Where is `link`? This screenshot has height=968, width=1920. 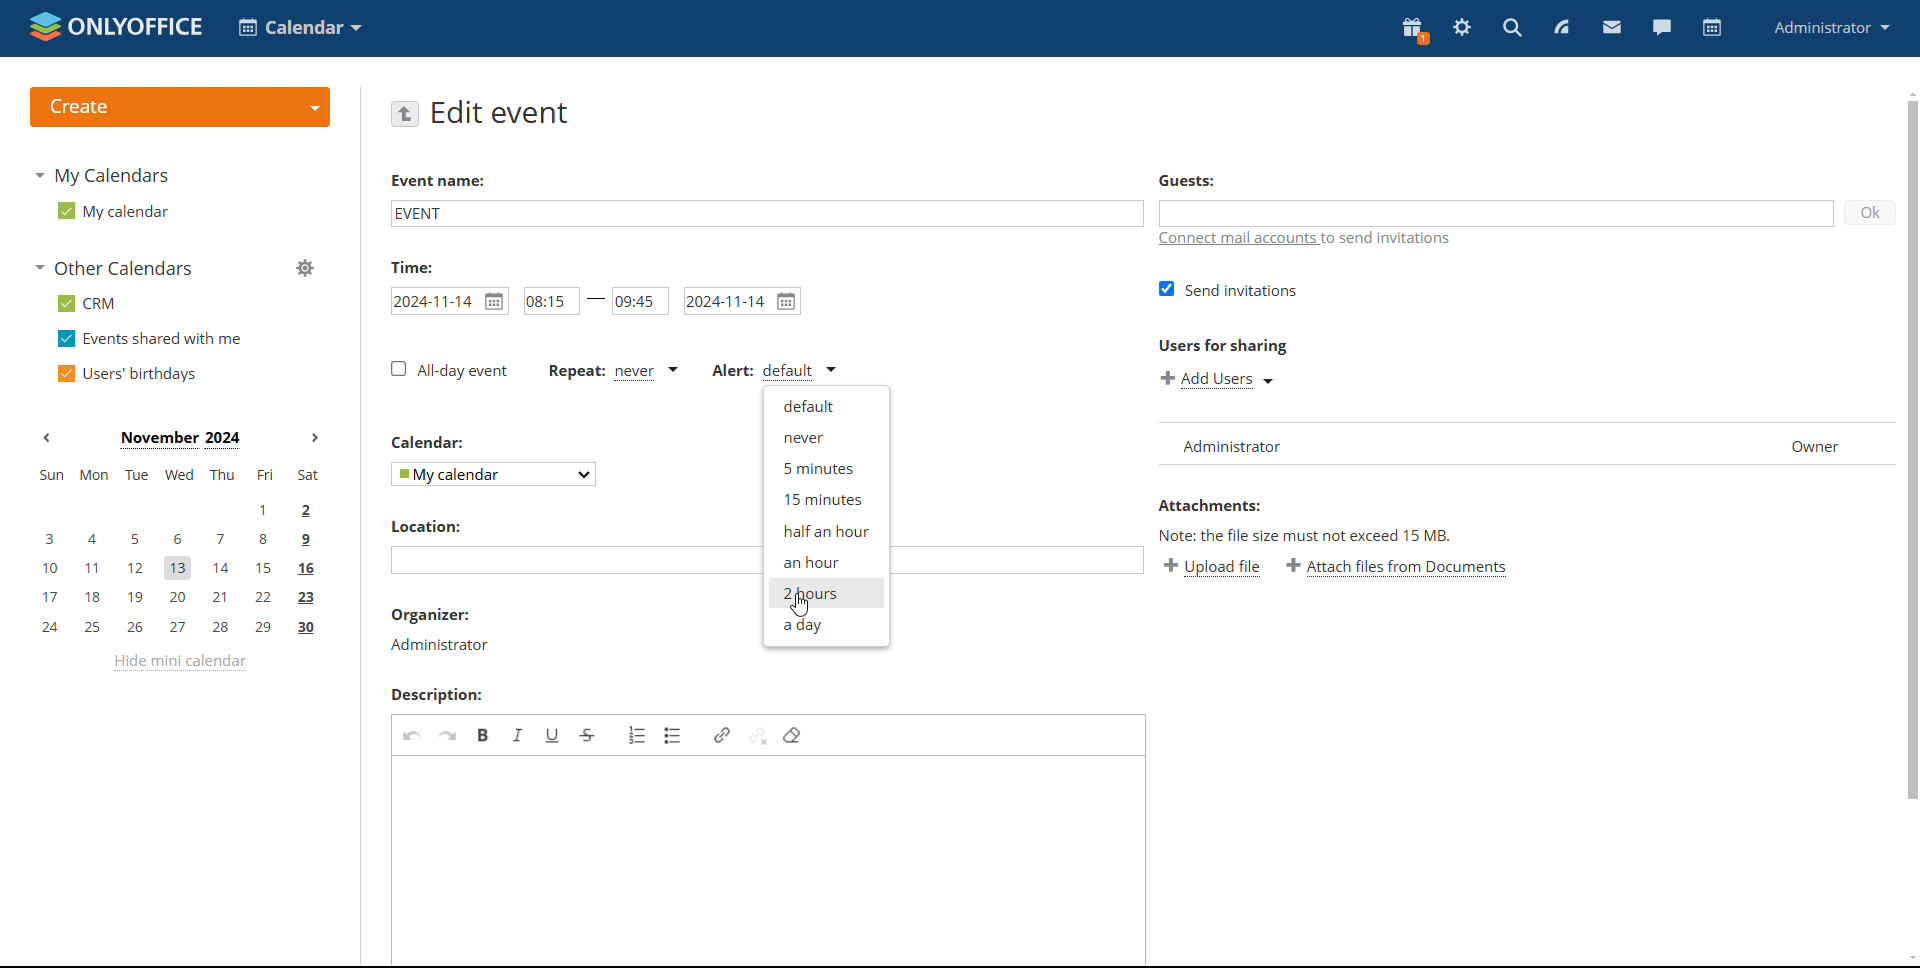
link is located at coordinates (721, 735).